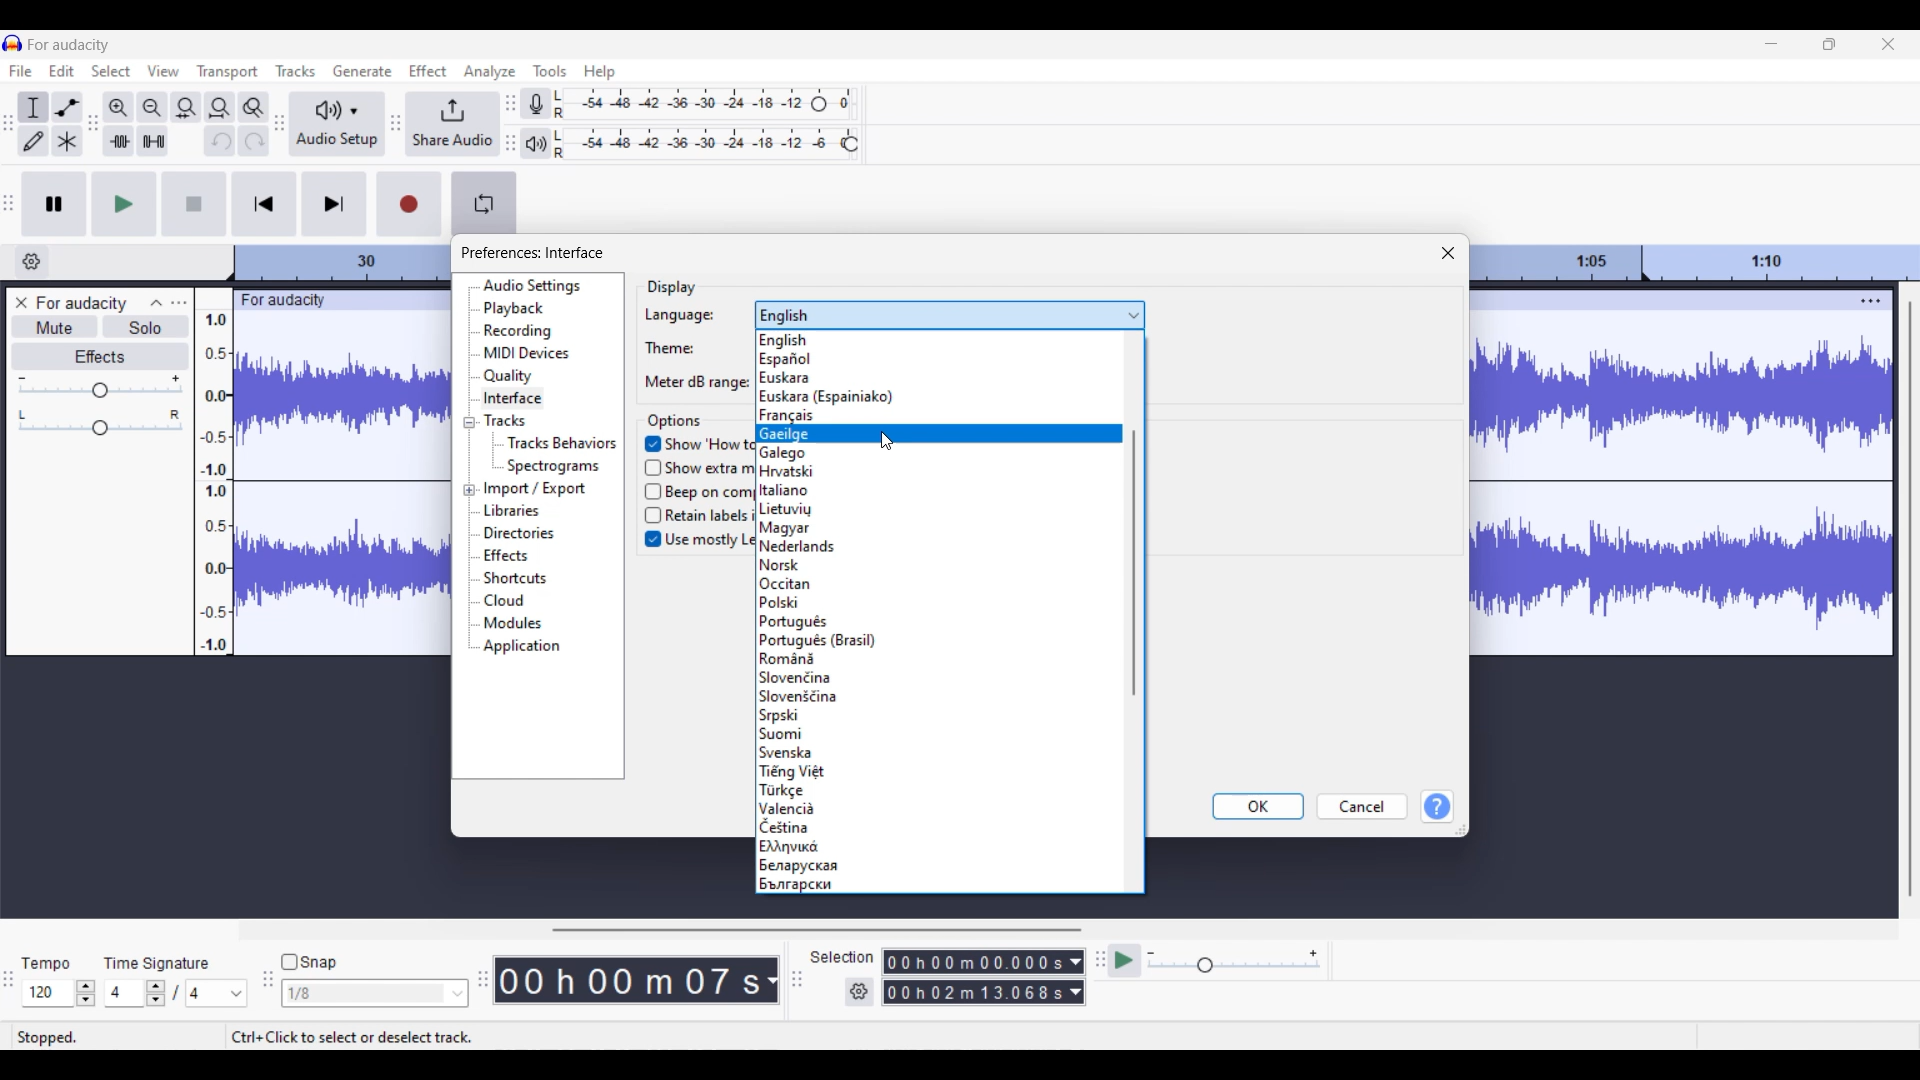 This screenshot has height=1080, width=1920. What do you see at coordinates (787, 415) in the screenshot?
I see `Francais` at bounding box center [787, 415].